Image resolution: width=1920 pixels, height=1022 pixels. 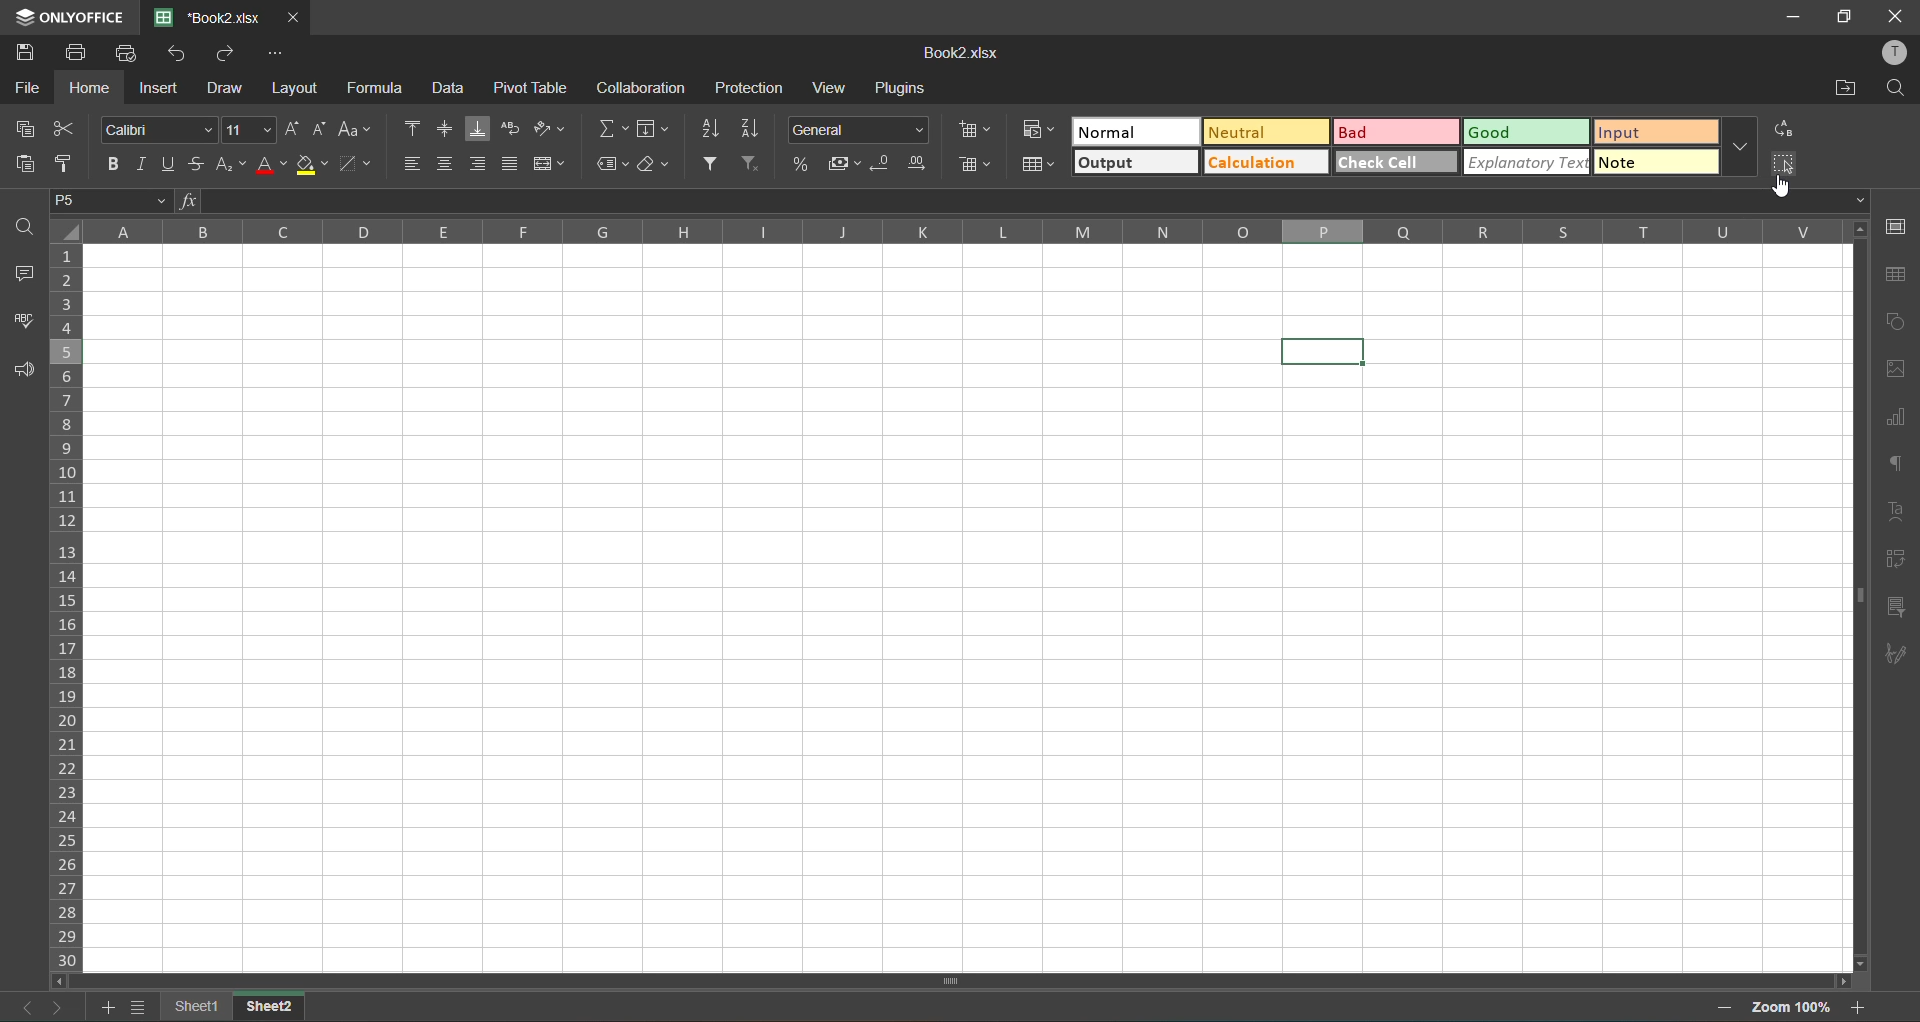 What do you see at coordinates (920, 163) in the screenshot?
I see `increase decimal` at bounding box center [920, 163].